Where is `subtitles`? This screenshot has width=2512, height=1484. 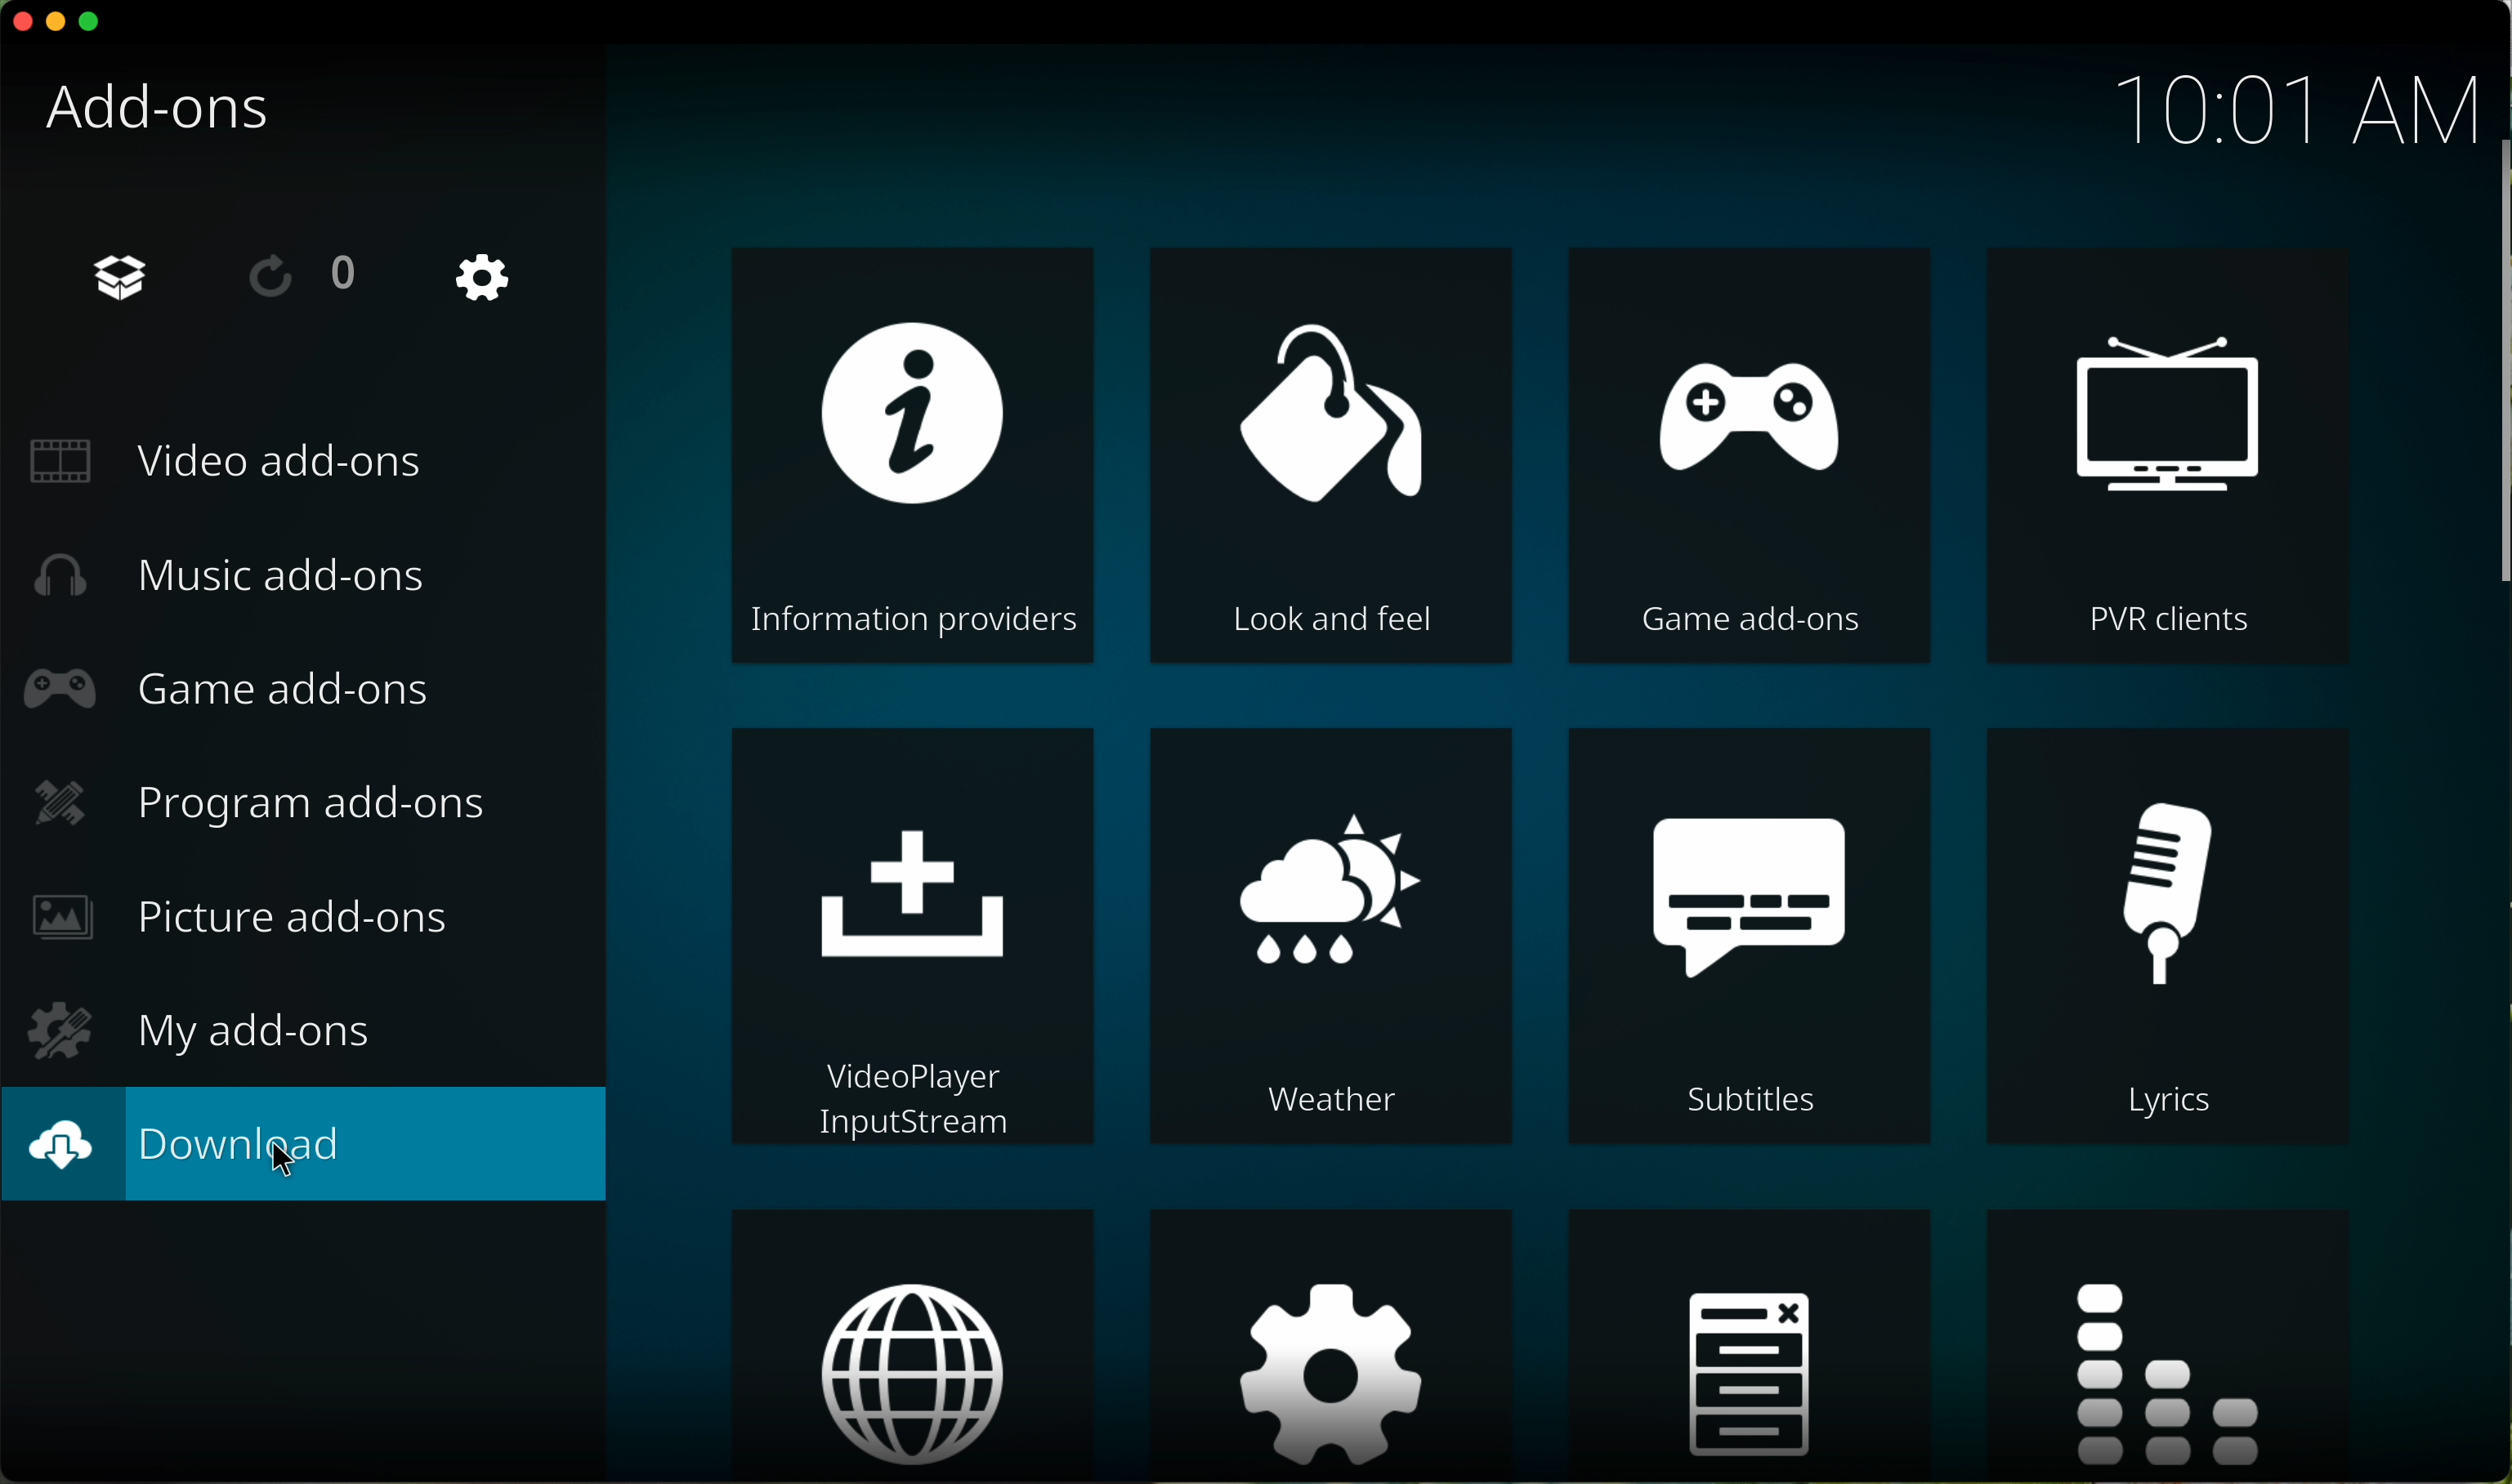 subtitles is located at coordinates (1757, 940).